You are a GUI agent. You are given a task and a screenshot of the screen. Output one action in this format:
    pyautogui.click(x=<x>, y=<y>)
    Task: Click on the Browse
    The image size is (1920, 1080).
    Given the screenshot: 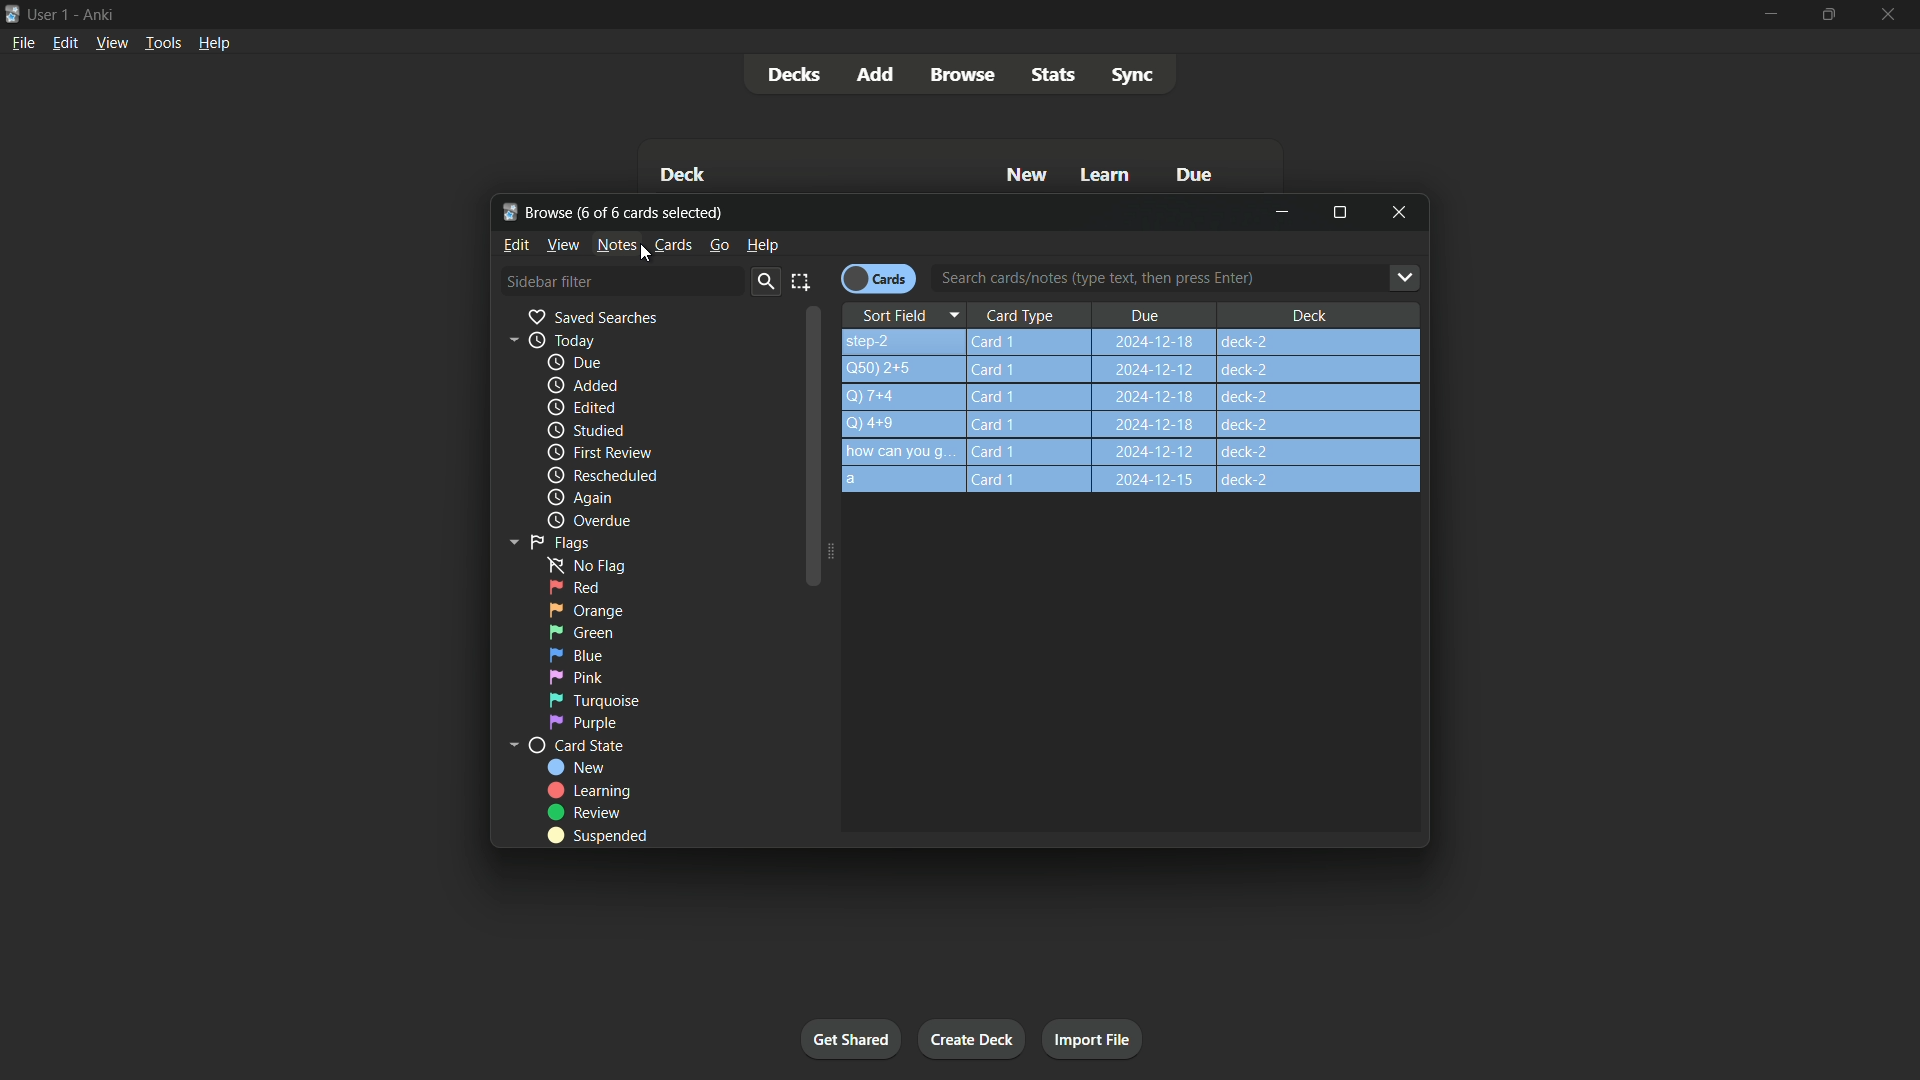 What is the action you would take?
    pyautogui.click(x=961, y=74)
    